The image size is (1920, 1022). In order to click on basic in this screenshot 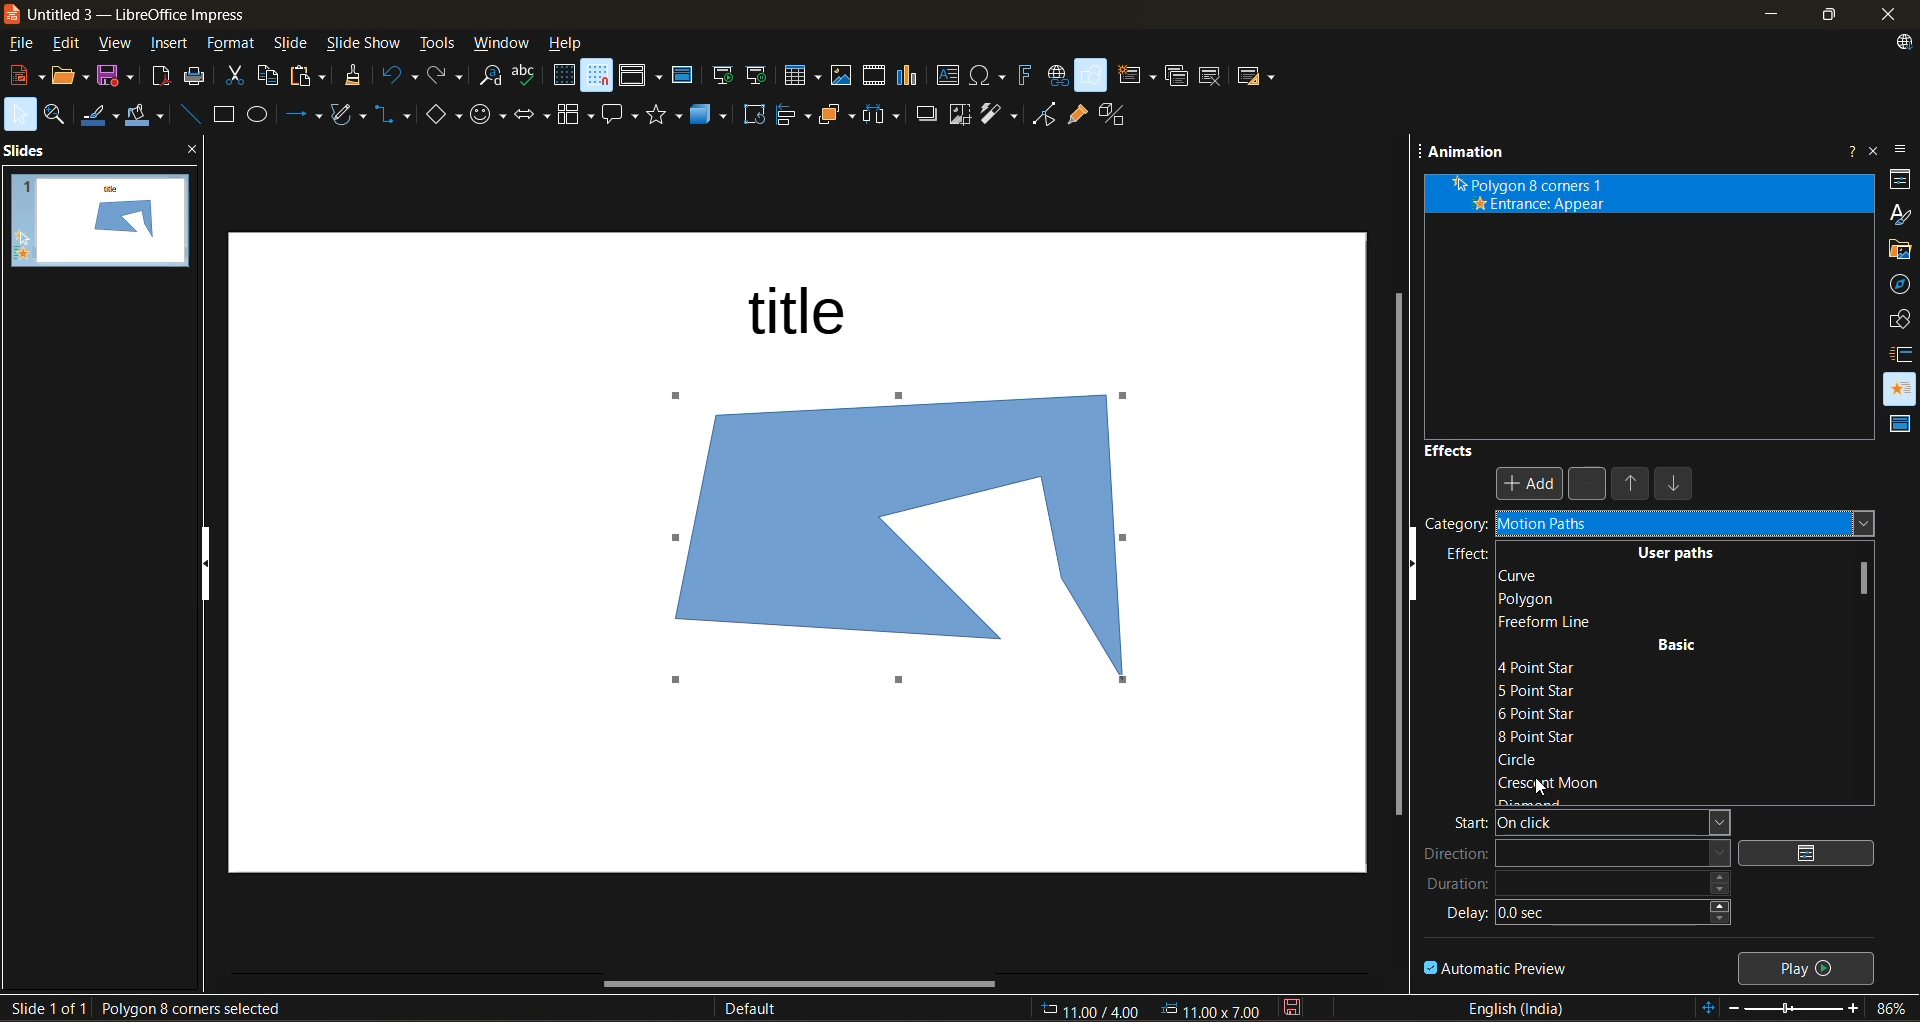, I will do `click(1677, 648)`.